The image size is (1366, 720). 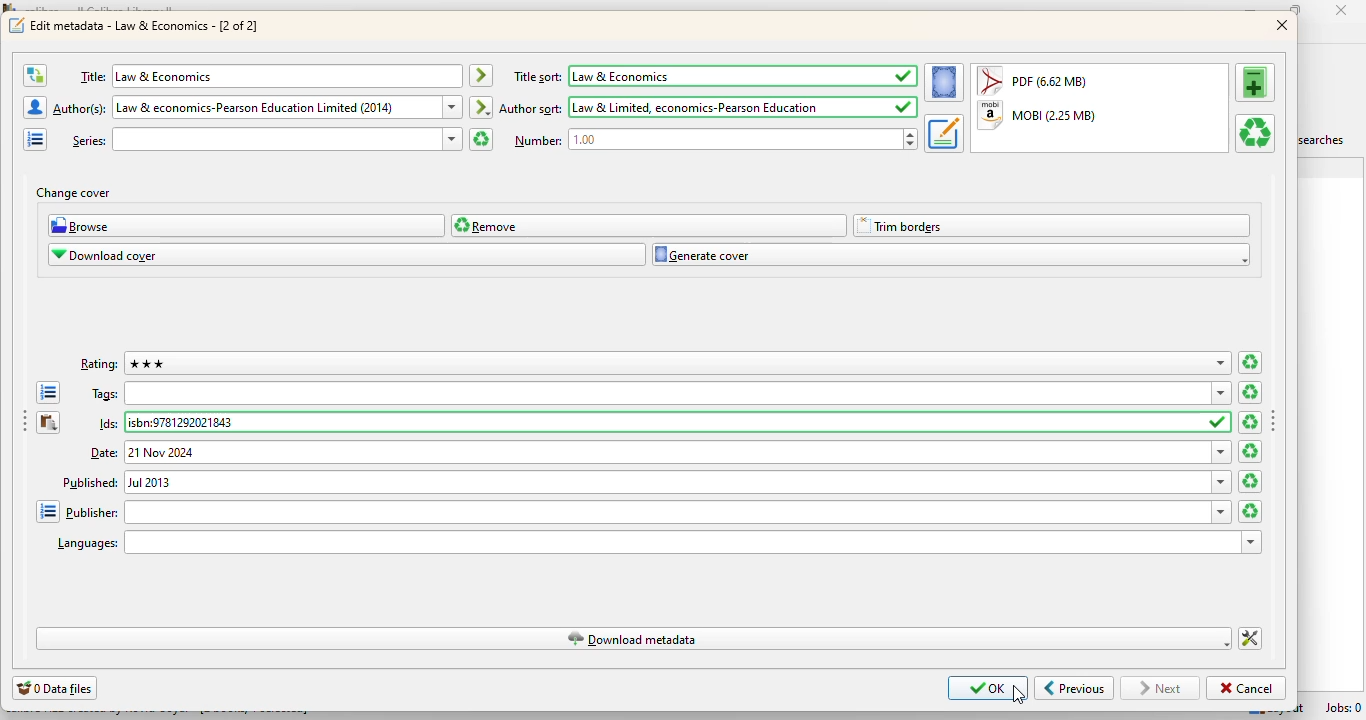 I want to click on open the manage authors editor, so click(x=35, y=107).